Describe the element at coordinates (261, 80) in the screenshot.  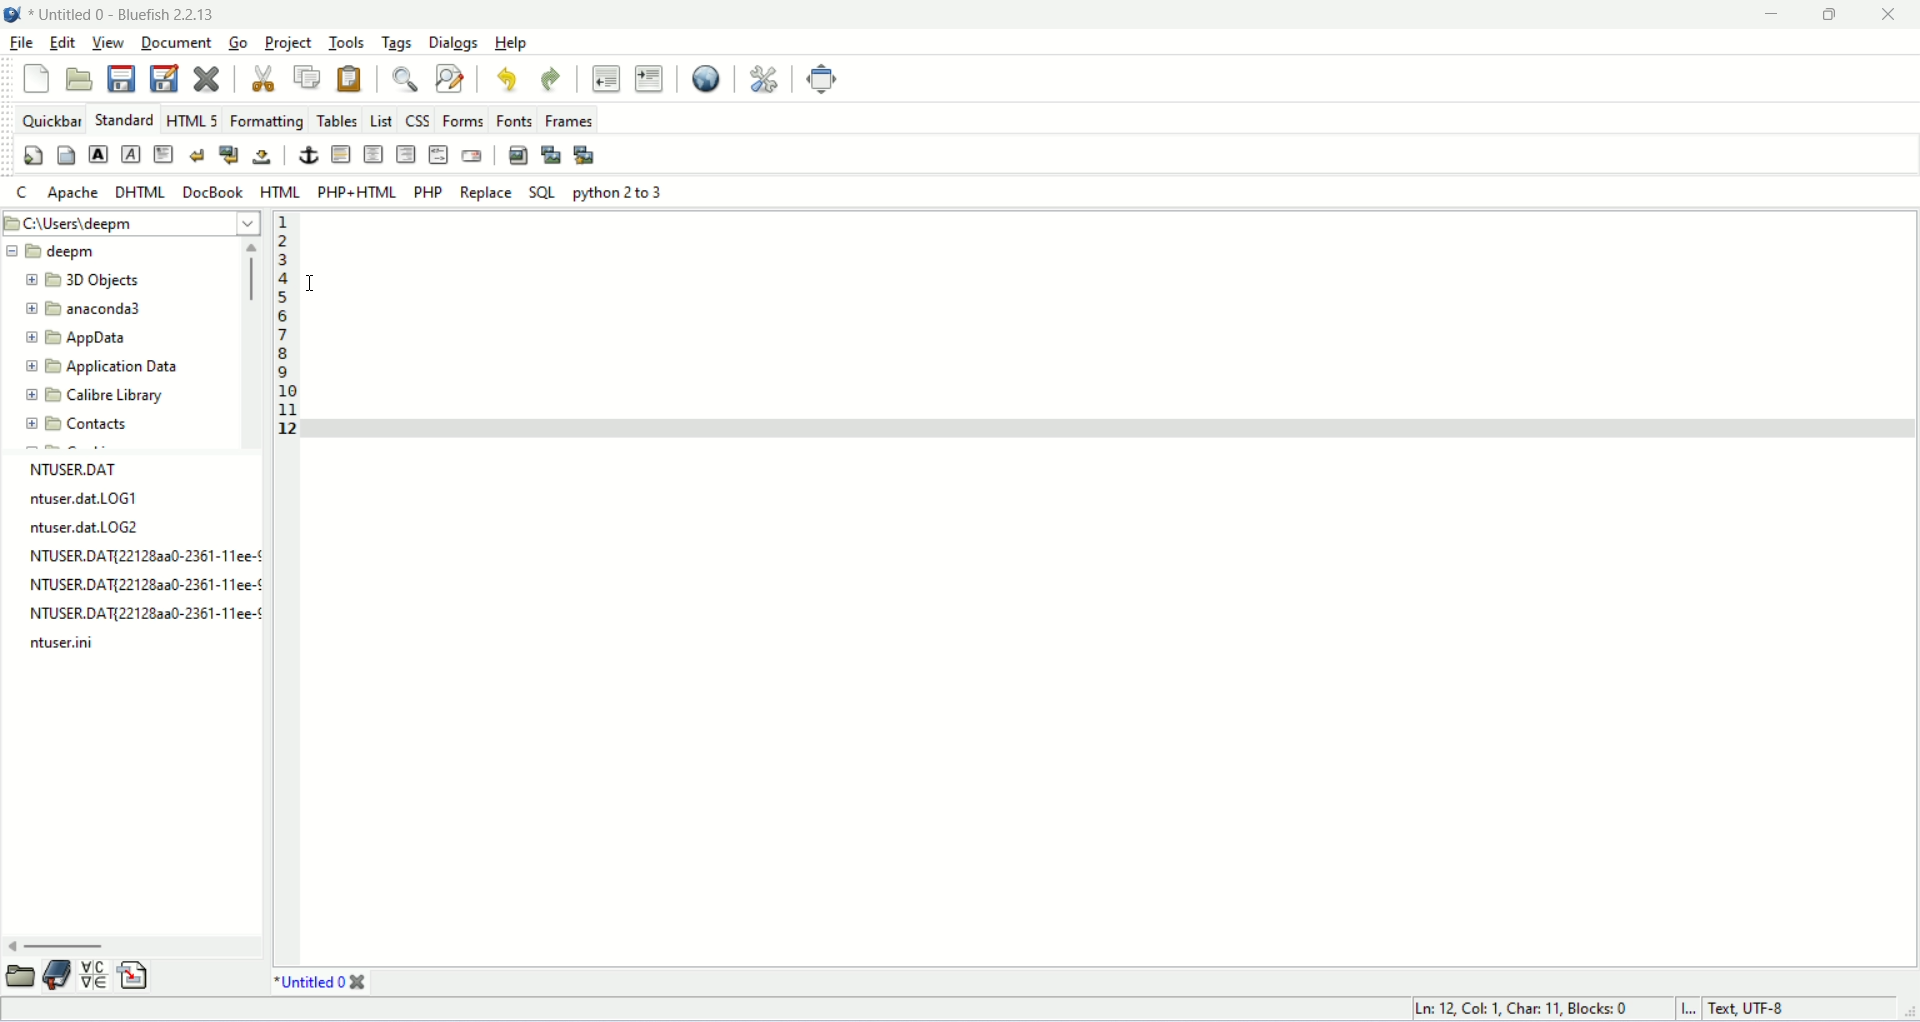
I see `cut` at that location.